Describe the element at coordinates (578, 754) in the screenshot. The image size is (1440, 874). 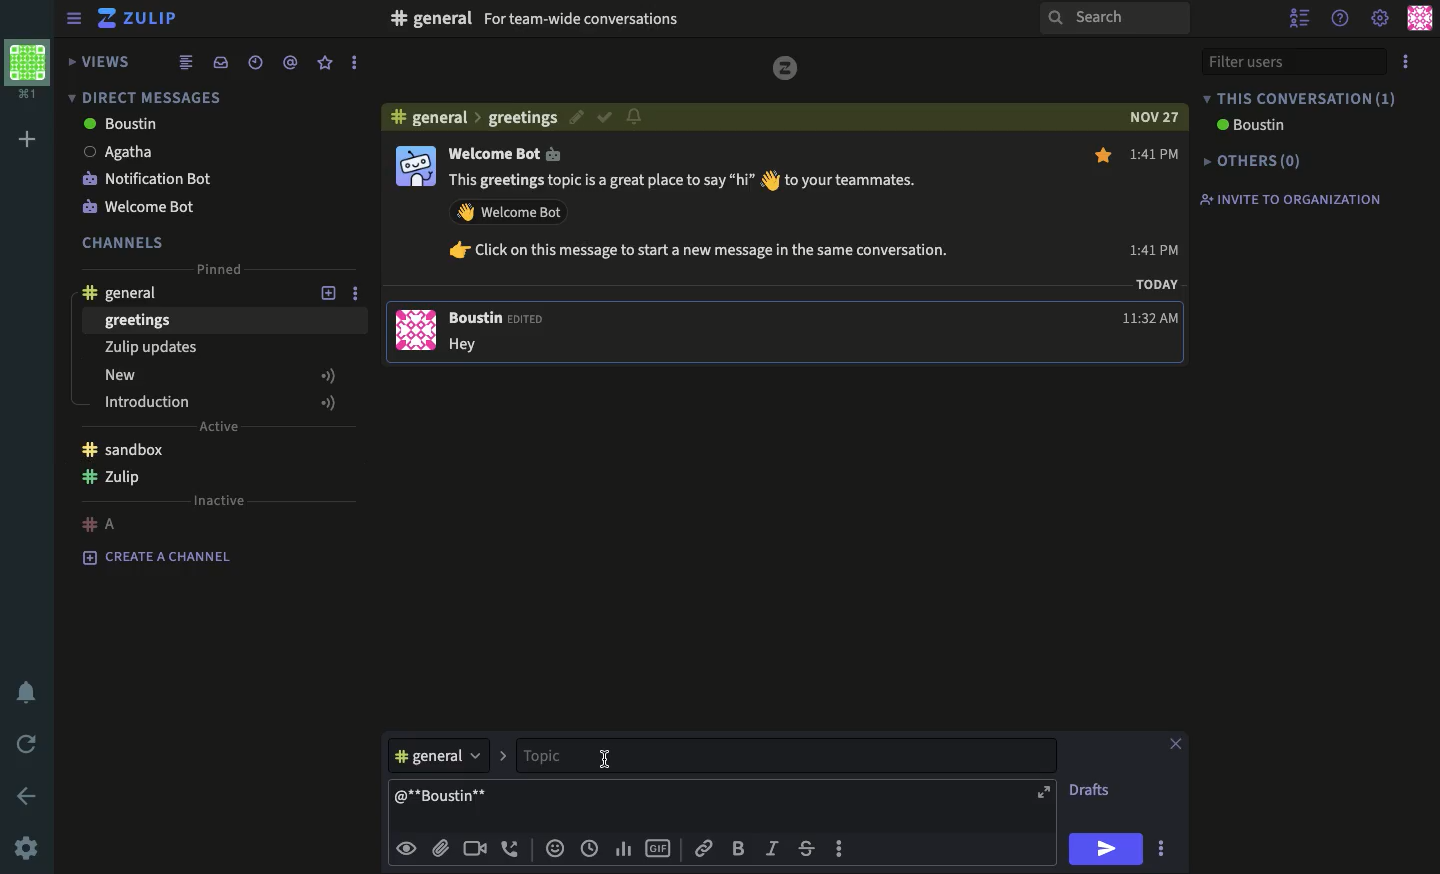
I see `topic` at that location.